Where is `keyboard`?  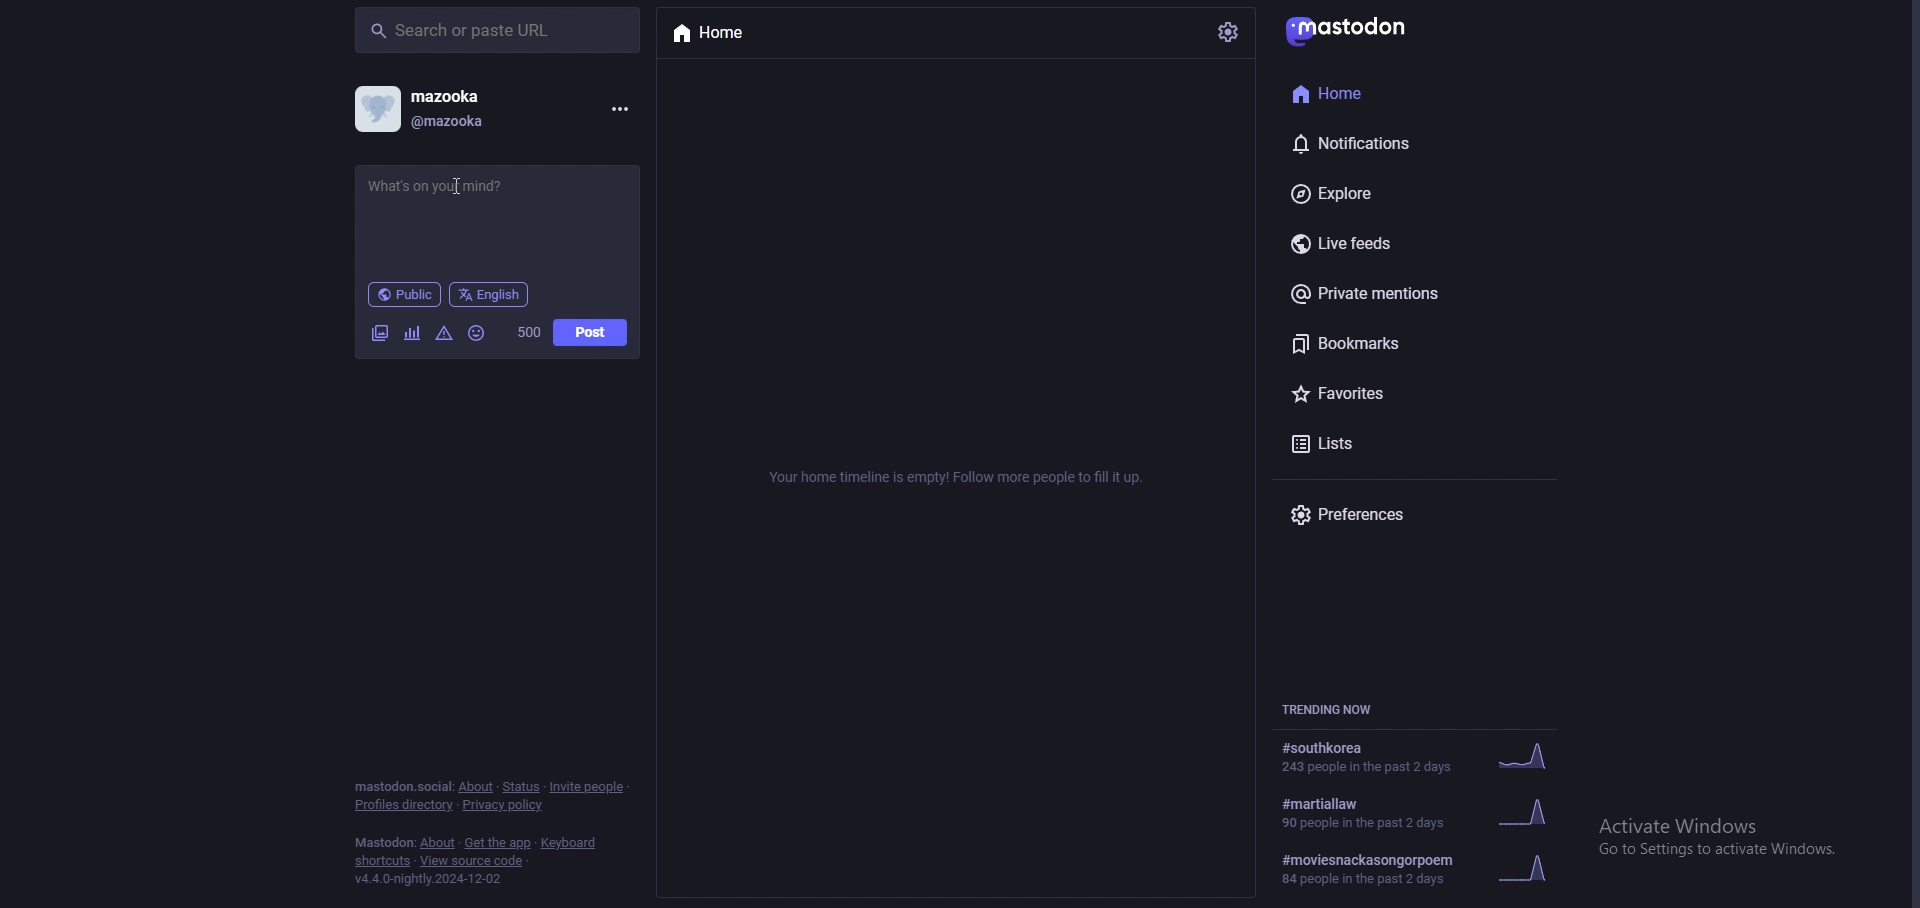
keyboard is located at coordinates (569, 842).